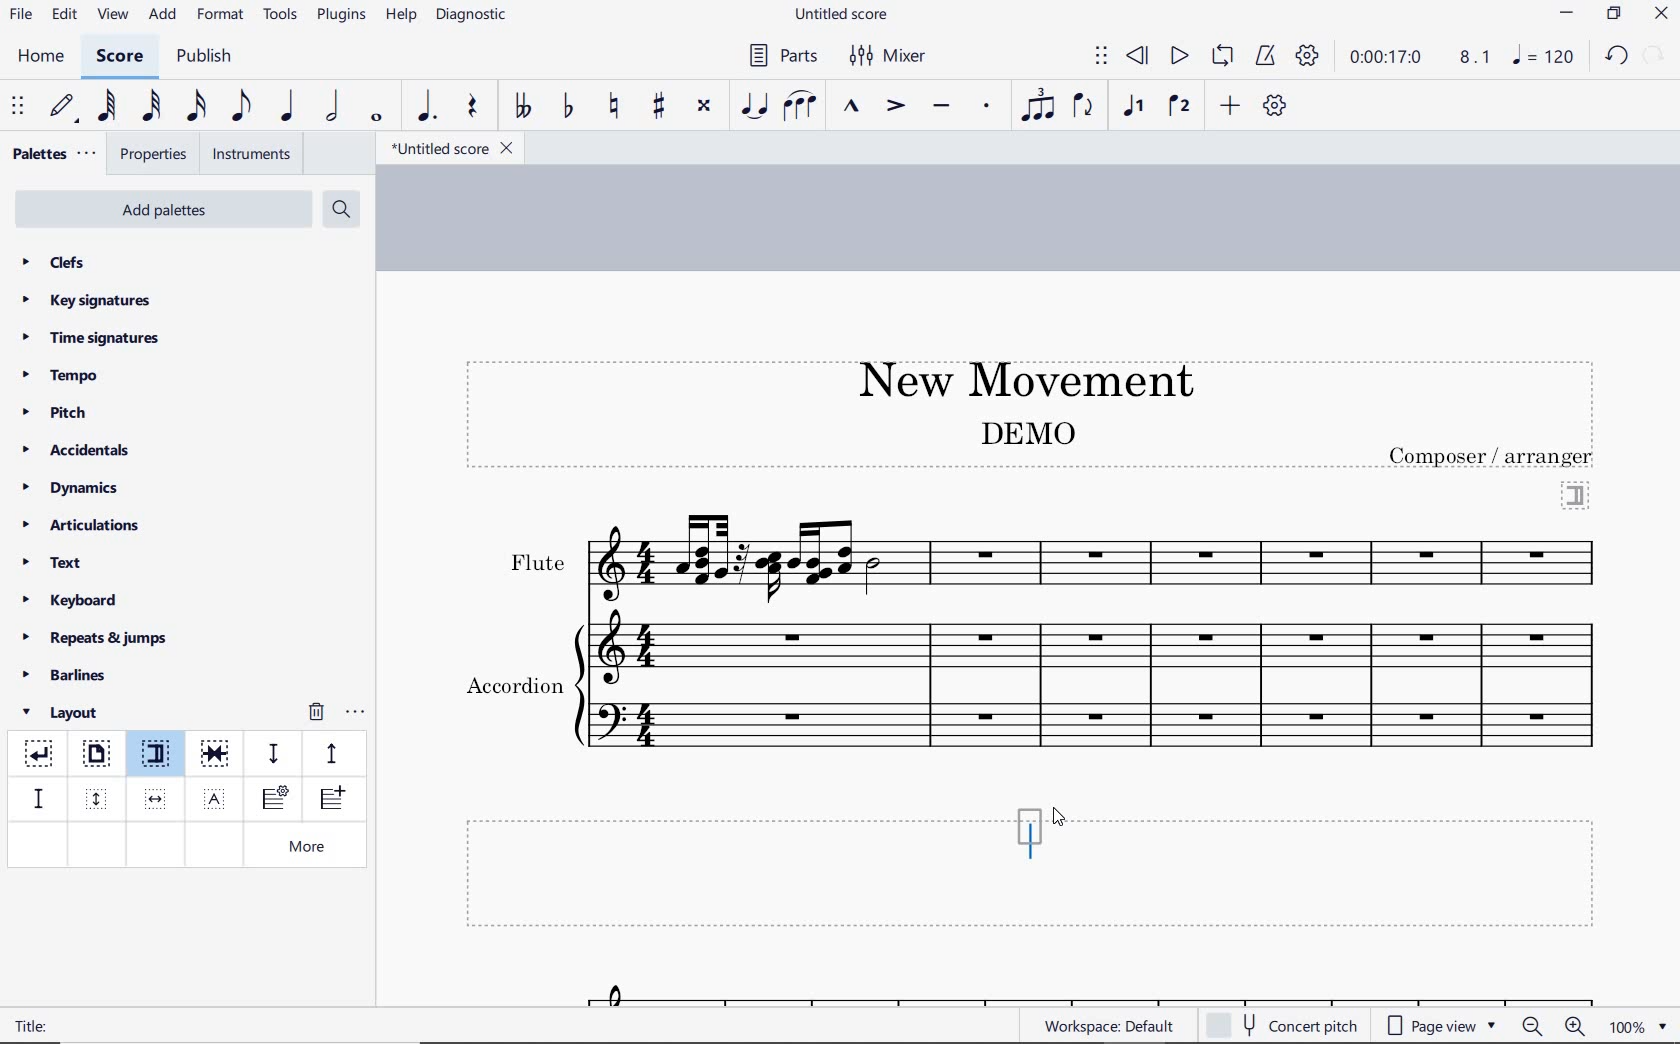  What do you see at coordinates (1638, 1026) in the screenshot?
I see `zoom factor` at bounding box center [1638, 1026].